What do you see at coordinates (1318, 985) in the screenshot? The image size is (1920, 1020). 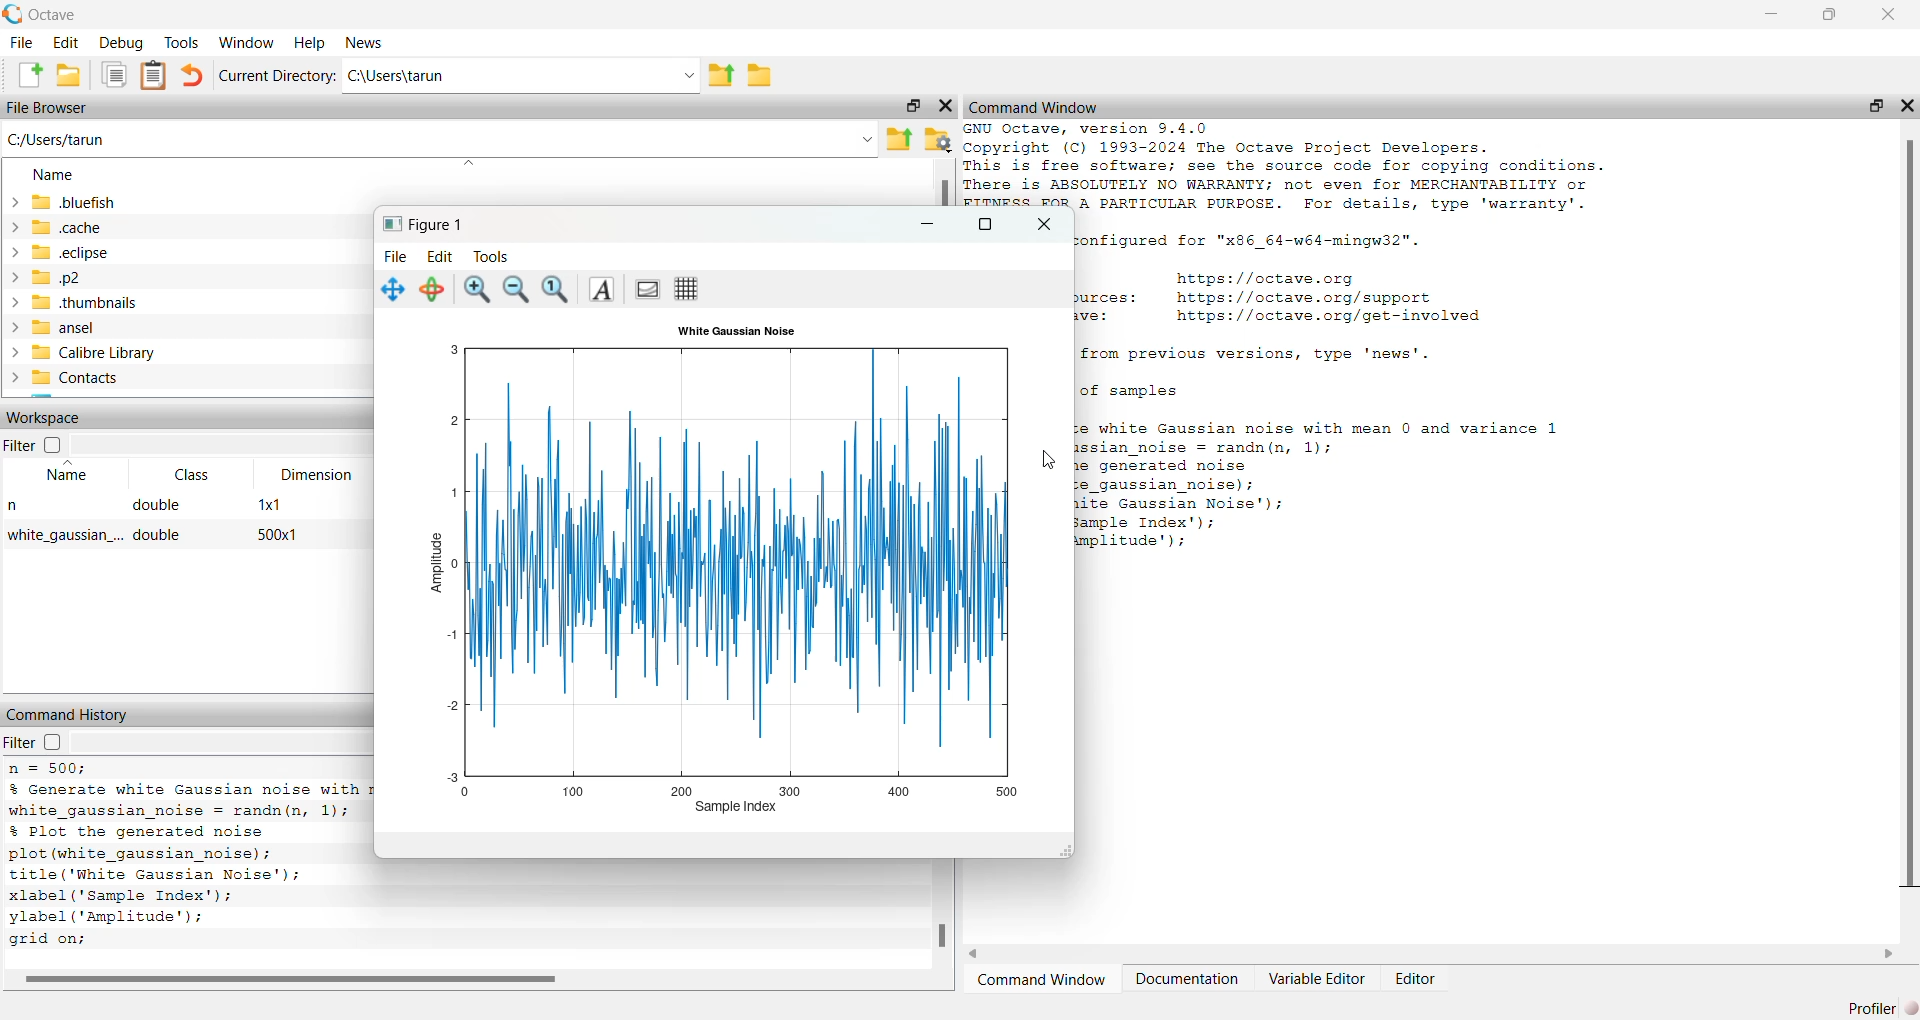 I see `Variable Editor` at bounding box center [1318, 985].